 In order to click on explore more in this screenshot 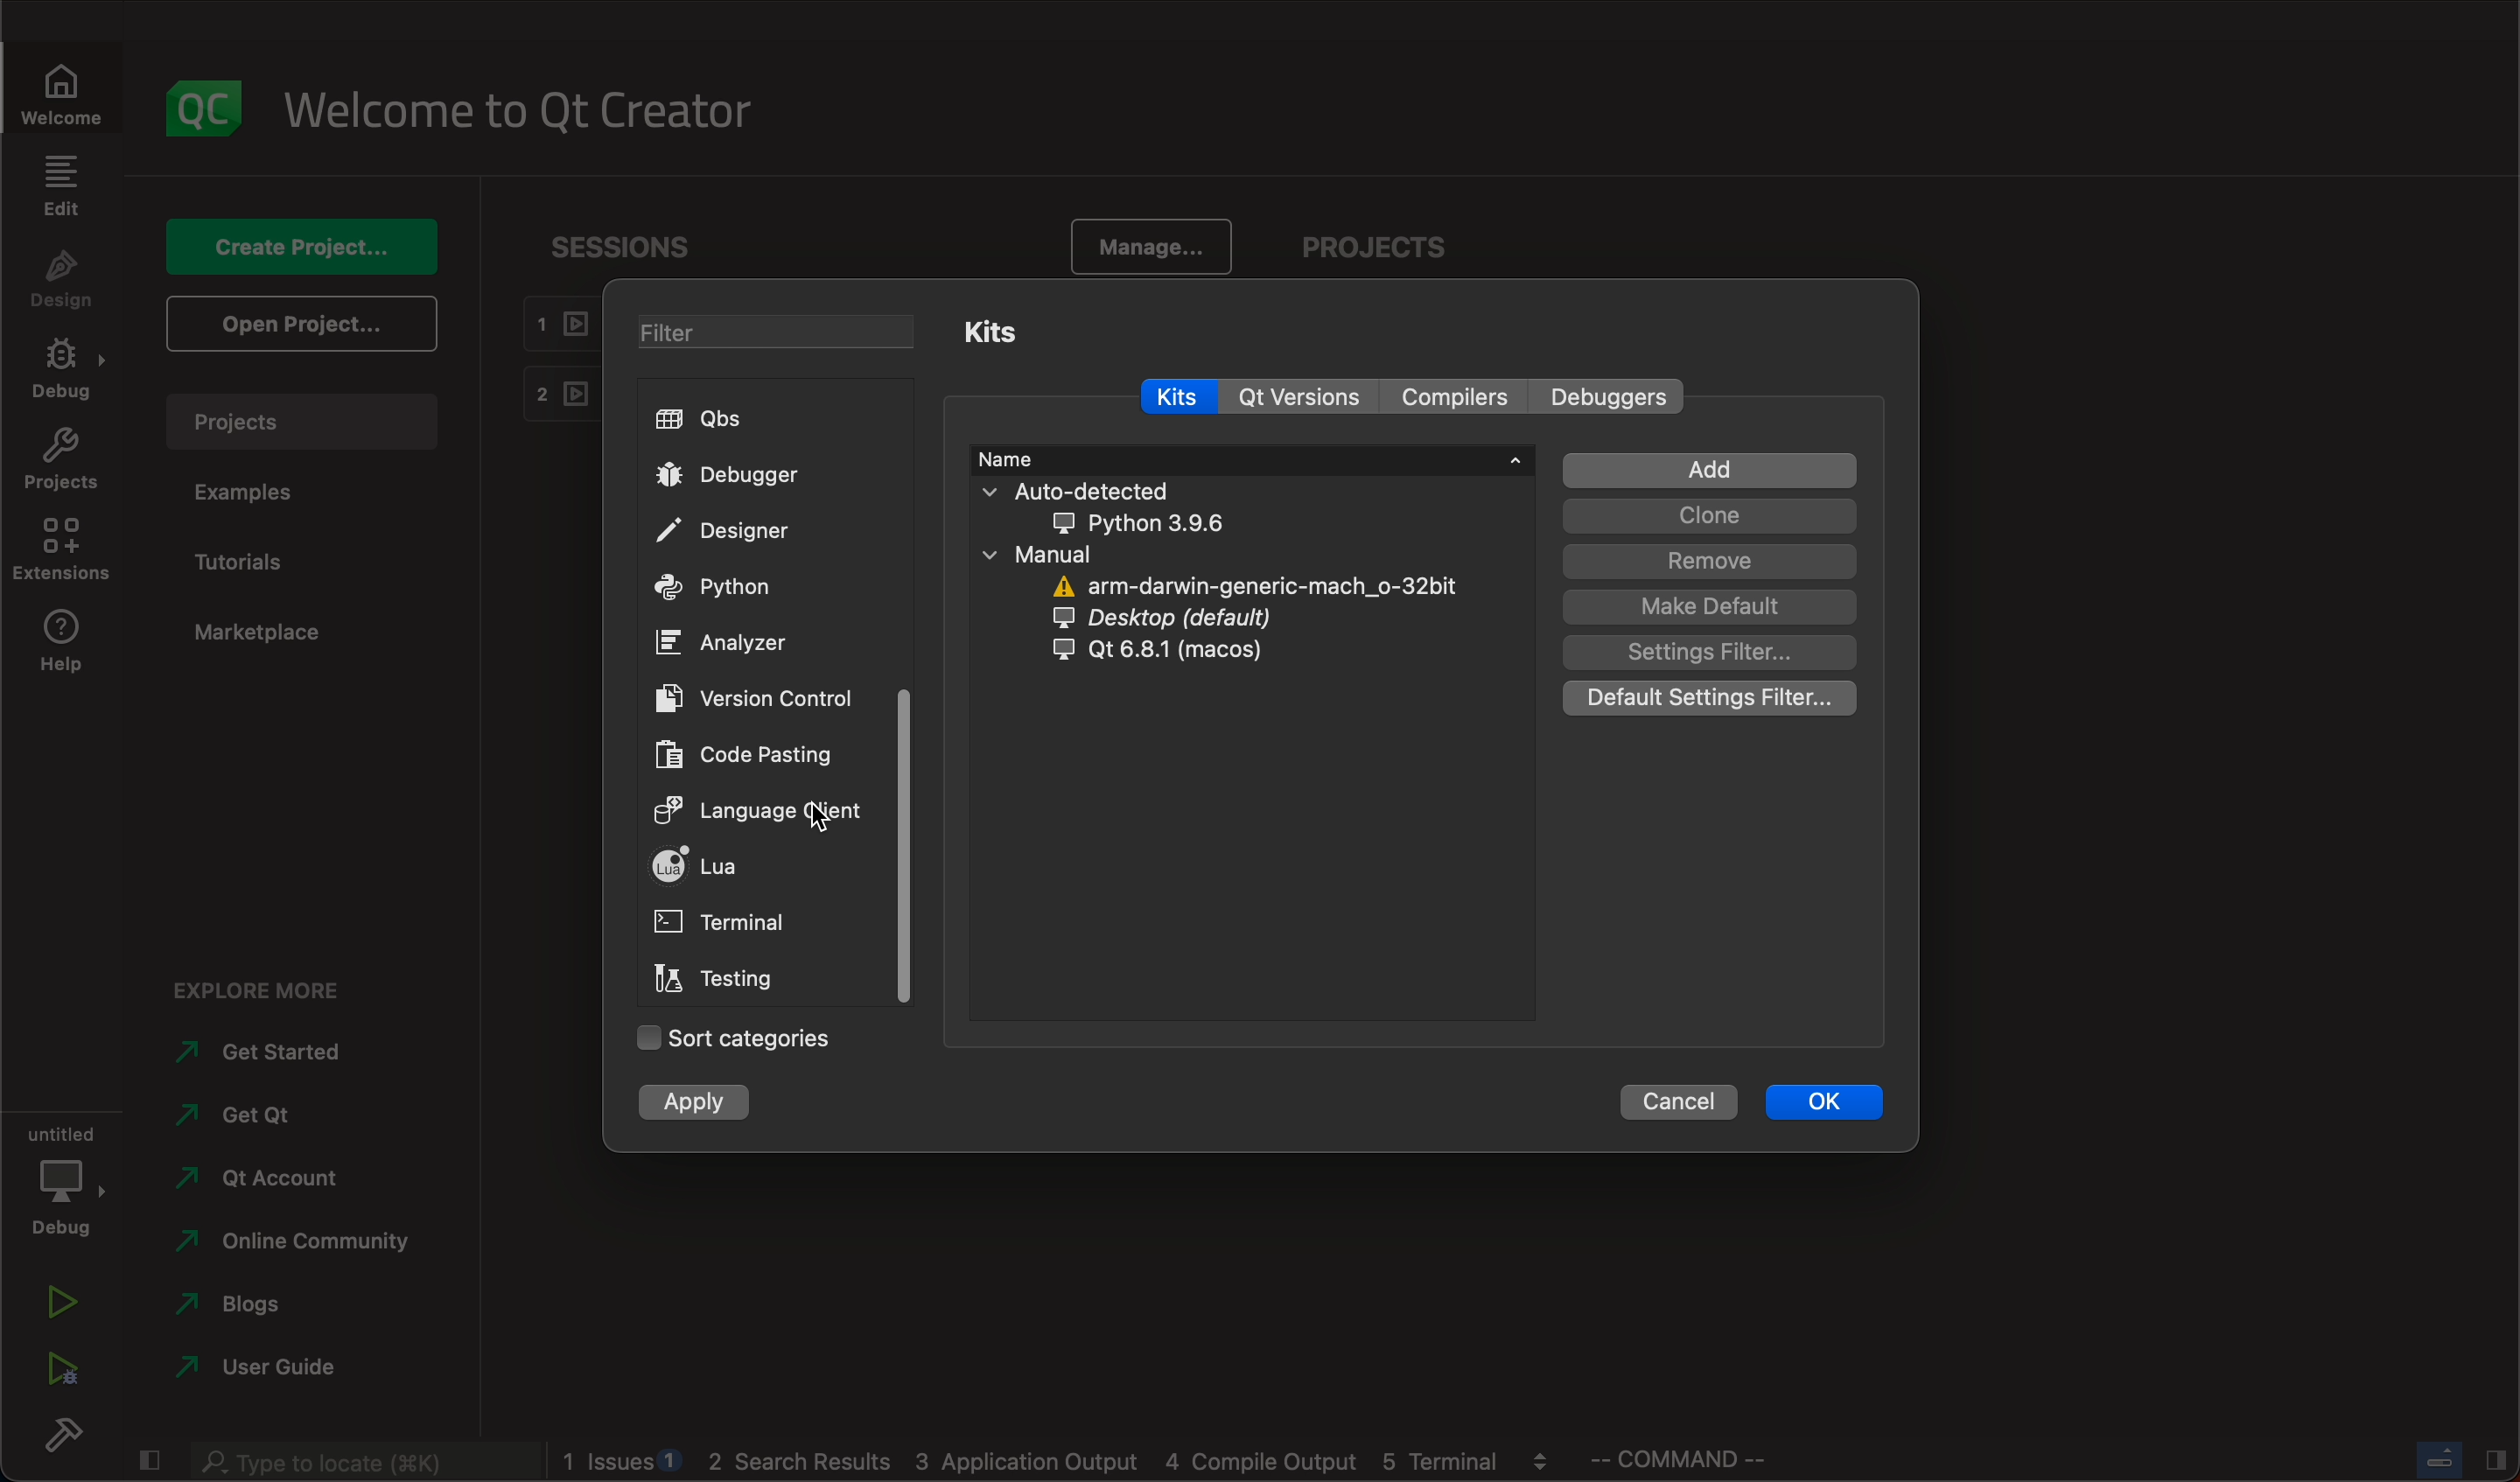, I will do `click(276, 987)`.